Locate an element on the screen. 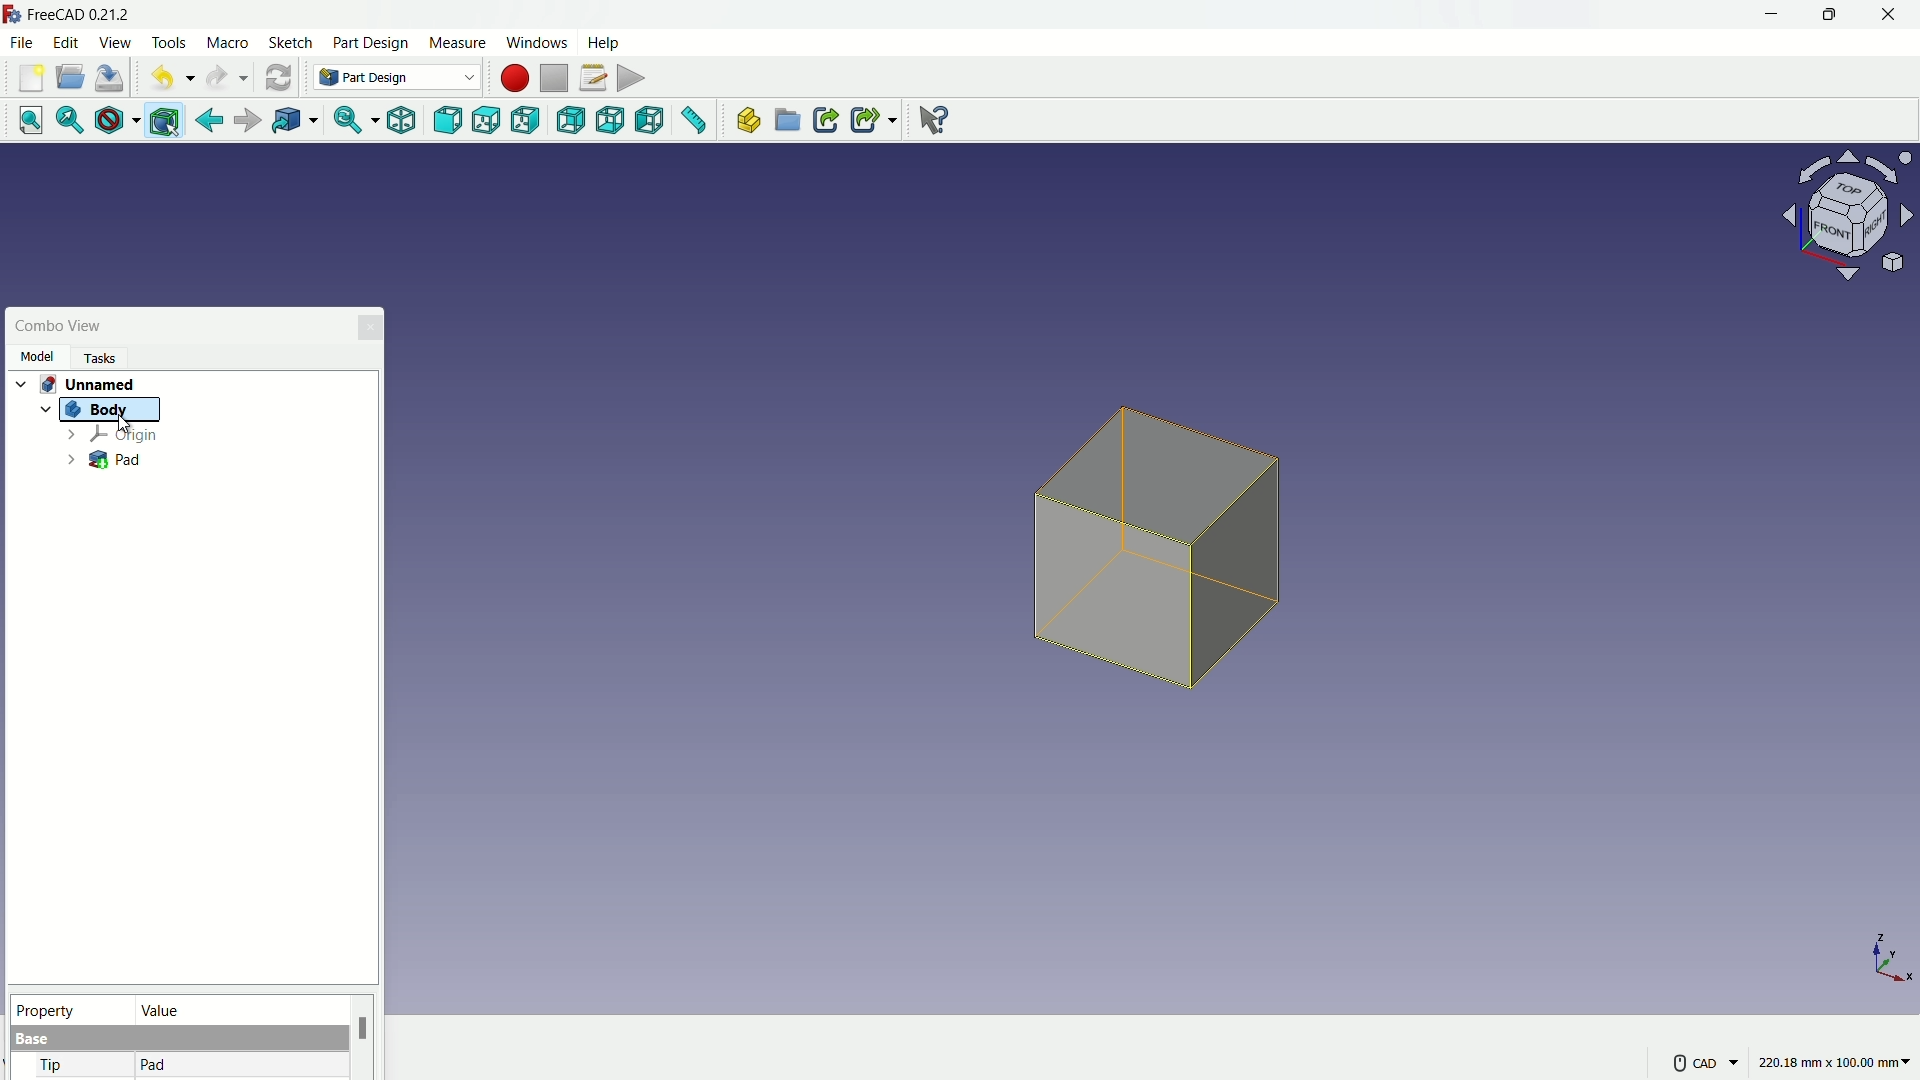  Body is located at coordinates (105, 410).